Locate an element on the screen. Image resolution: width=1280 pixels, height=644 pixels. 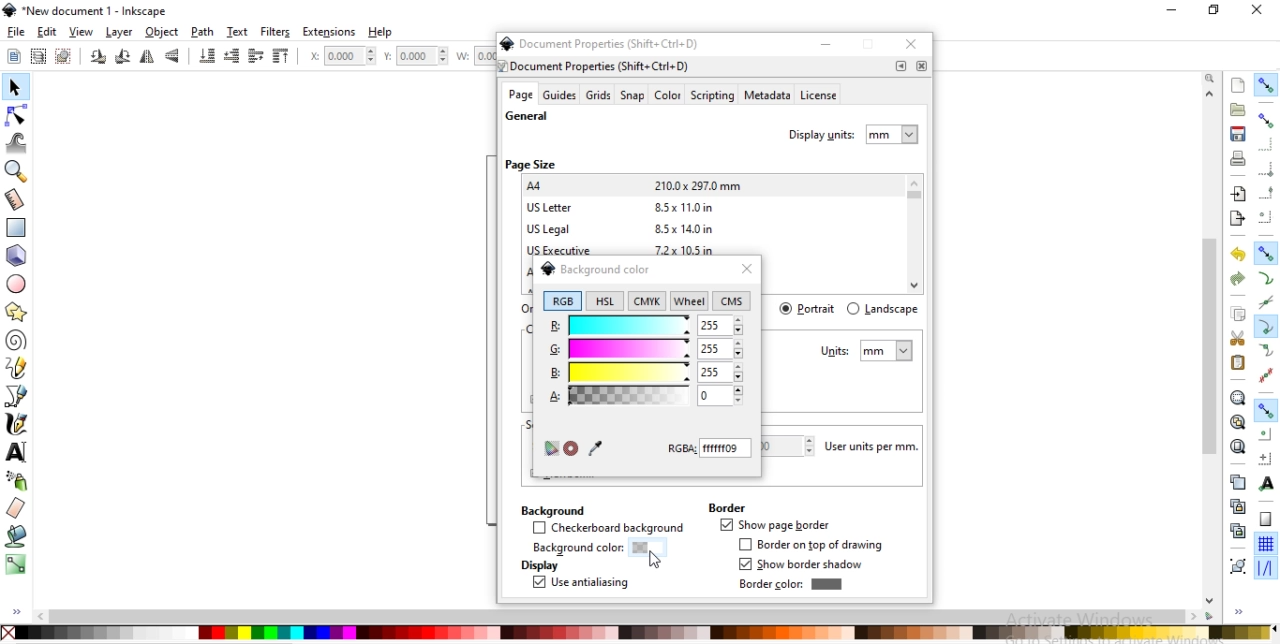
create a clone is located at coordinates (1236, 506).